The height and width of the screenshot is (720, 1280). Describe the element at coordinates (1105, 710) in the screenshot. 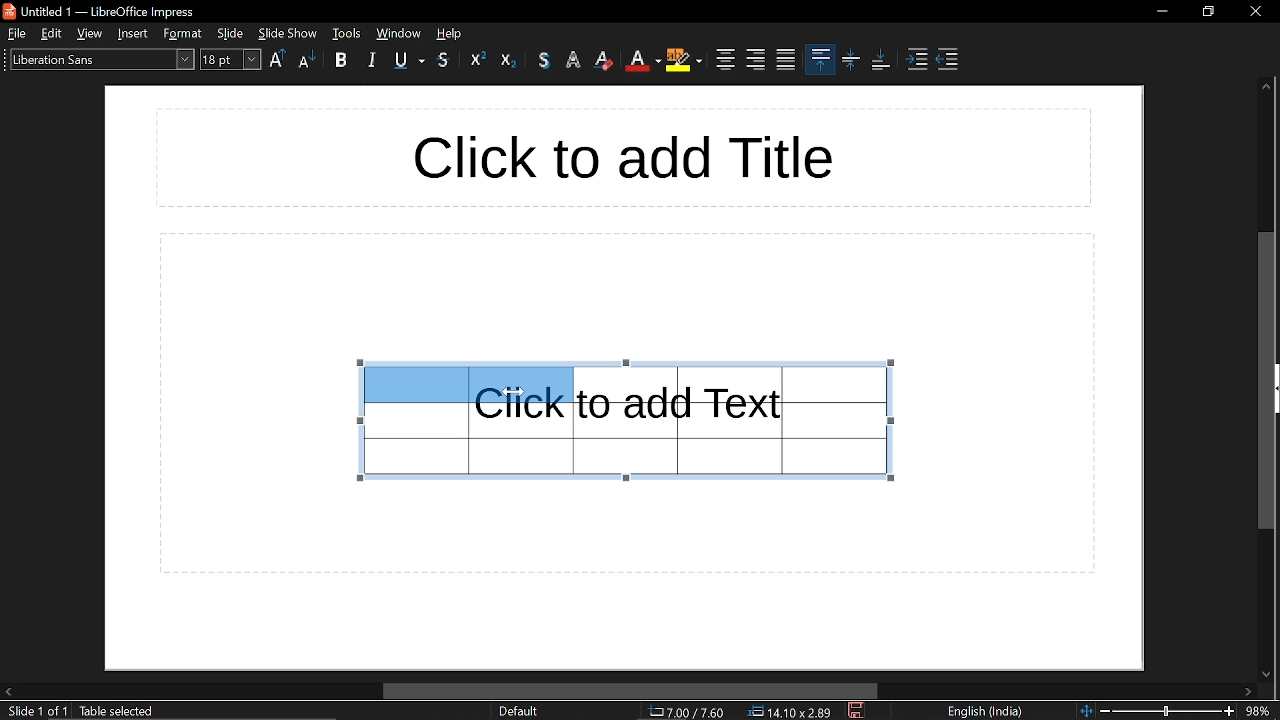

I see `zoom out` at that location.